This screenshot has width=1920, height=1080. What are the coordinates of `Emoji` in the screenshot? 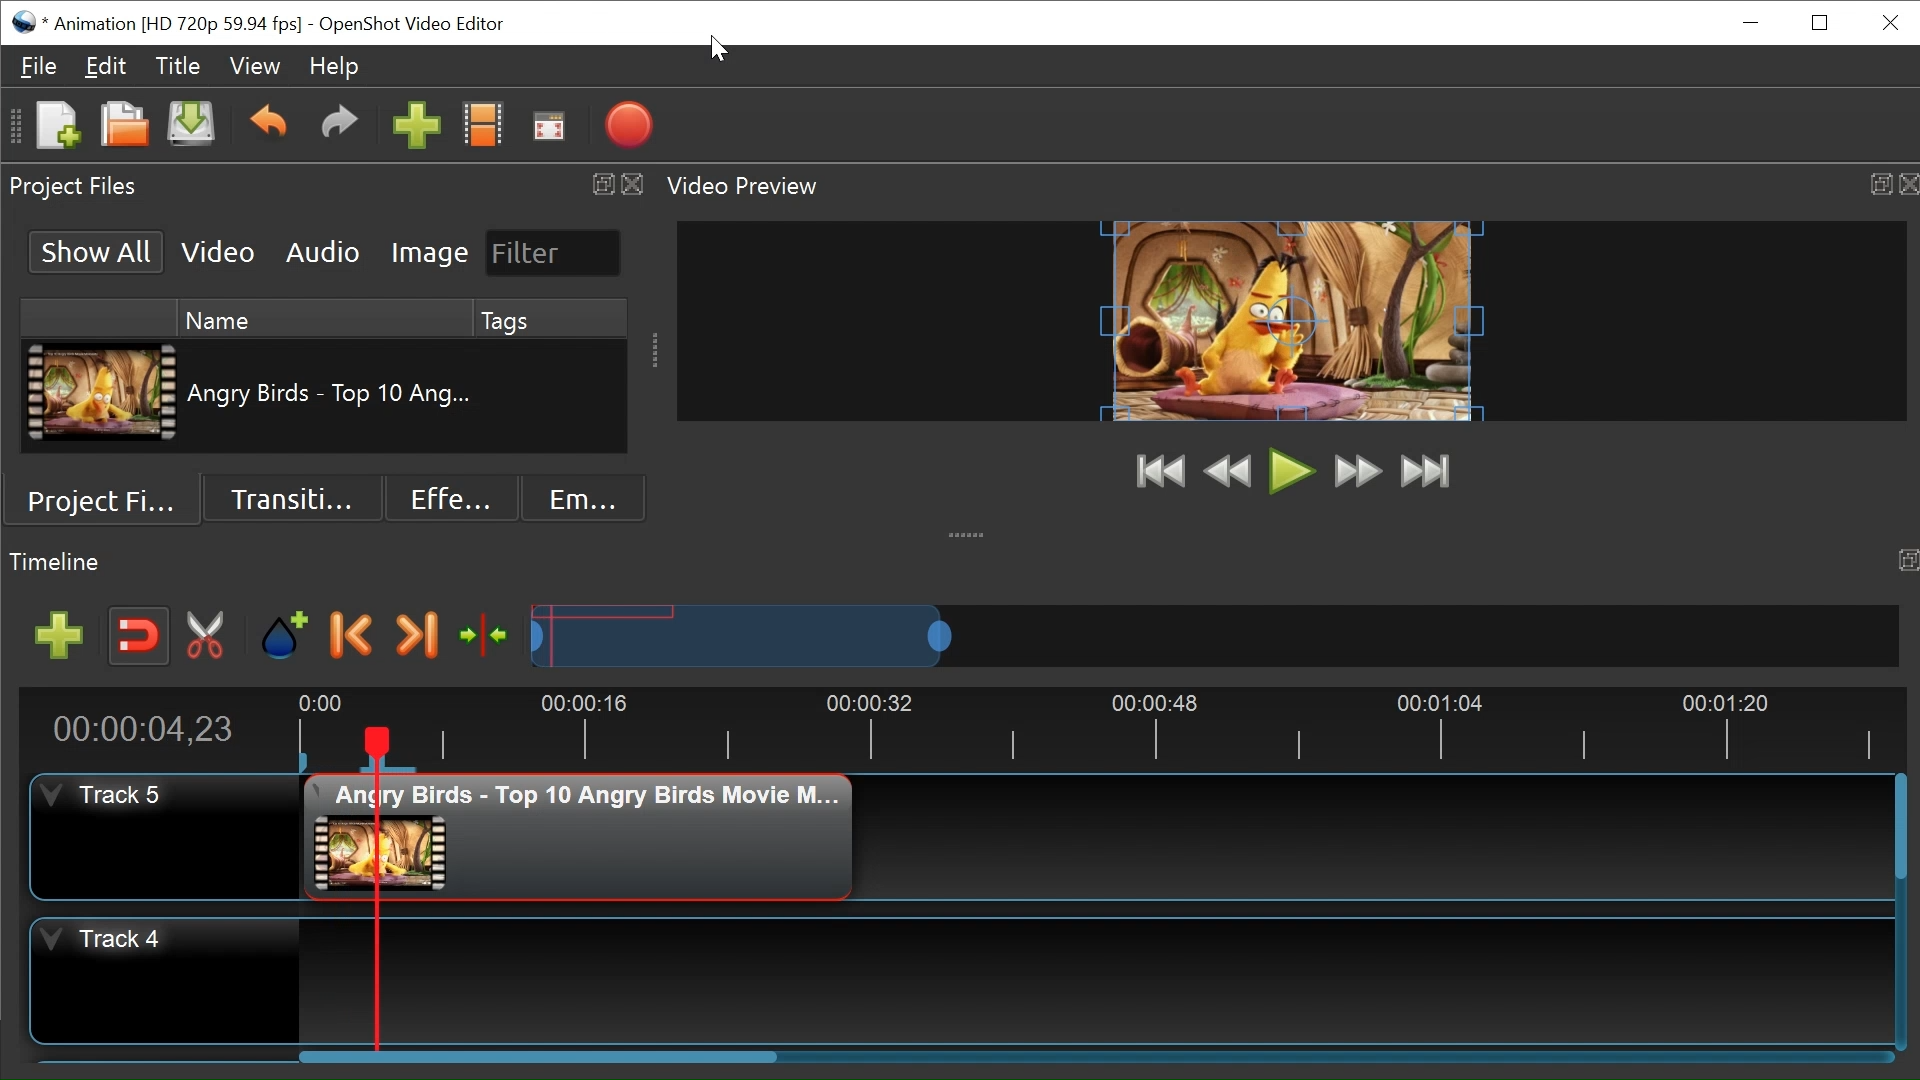 It's located at (584, 498).